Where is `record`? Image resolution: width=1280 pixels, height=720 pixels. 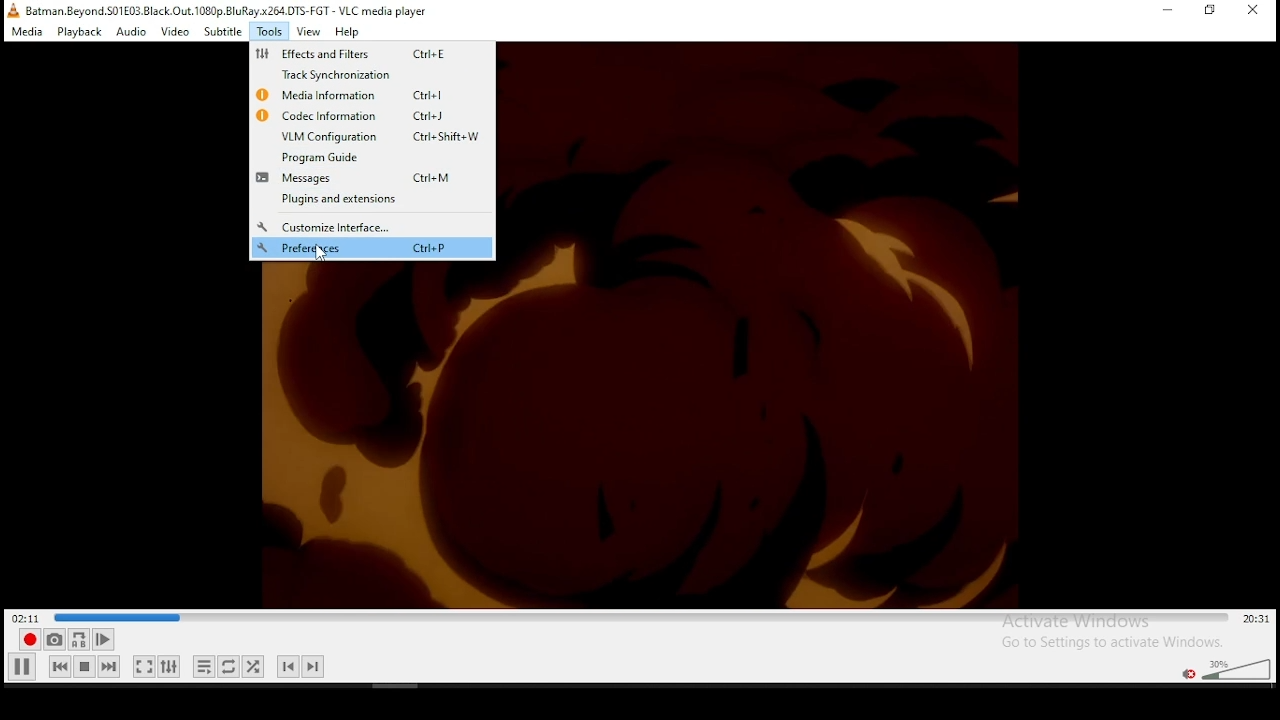 record is located at coordinates (30, 639).